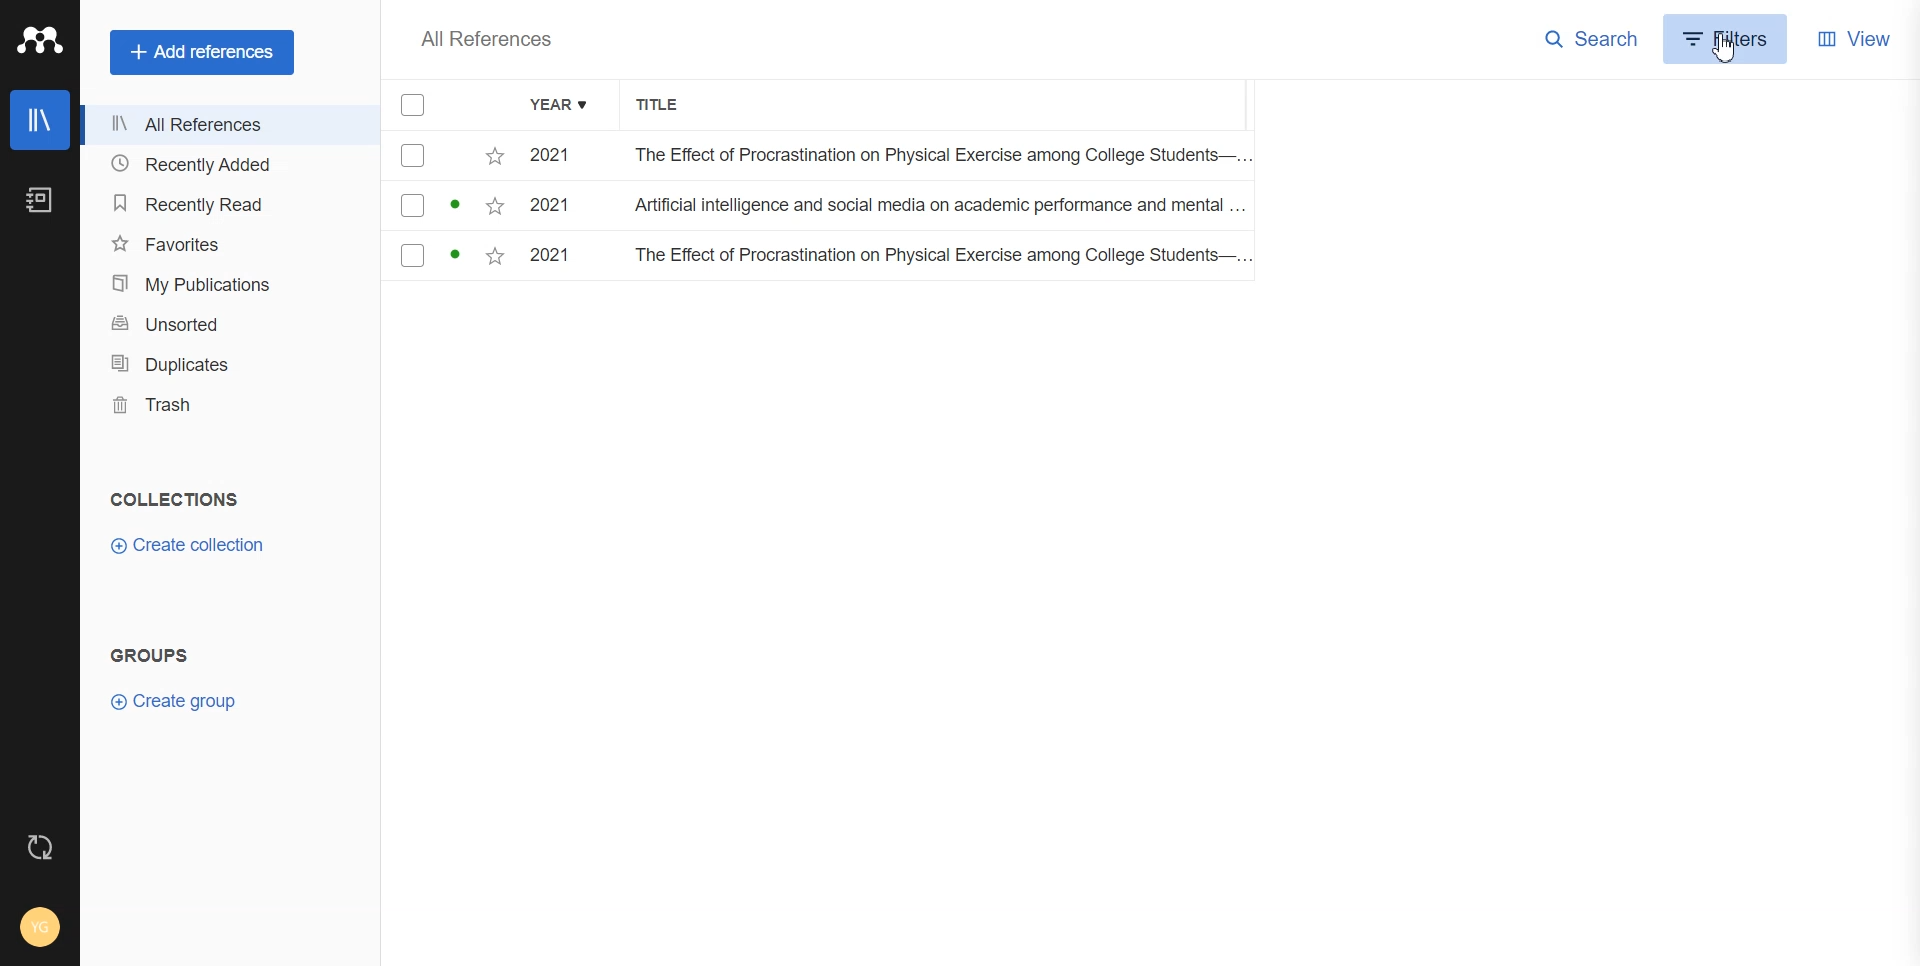 The width and height of the screenshot is (1920, 966). What do you see at coordinates (39, 927) in the screenshot?
I see `Account` at bounding box center [39, 927].